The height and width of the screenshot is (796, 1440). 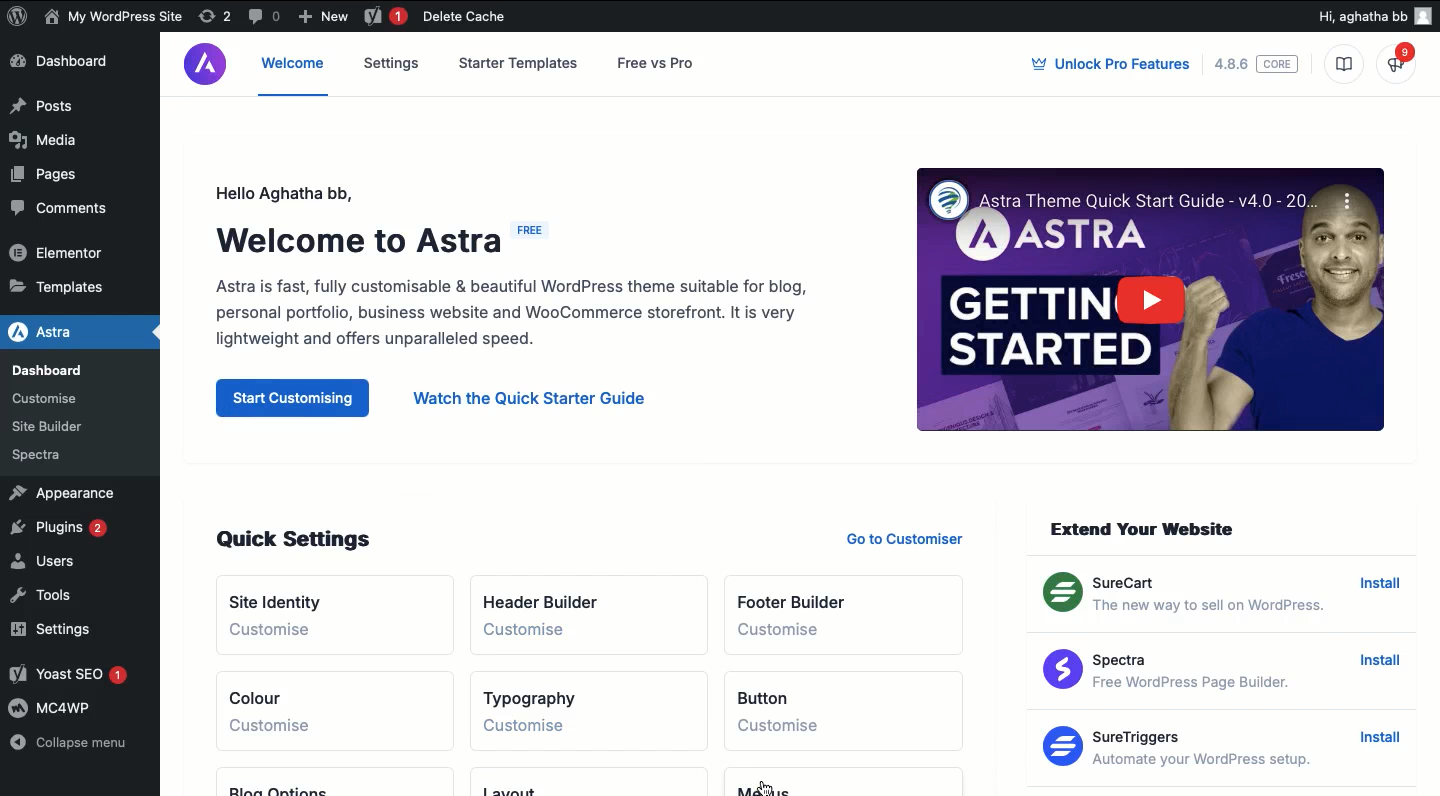 What do you see at coordinates (215, 17) in the screenshot?
I see `Revision` at bounding box center [215, 17].